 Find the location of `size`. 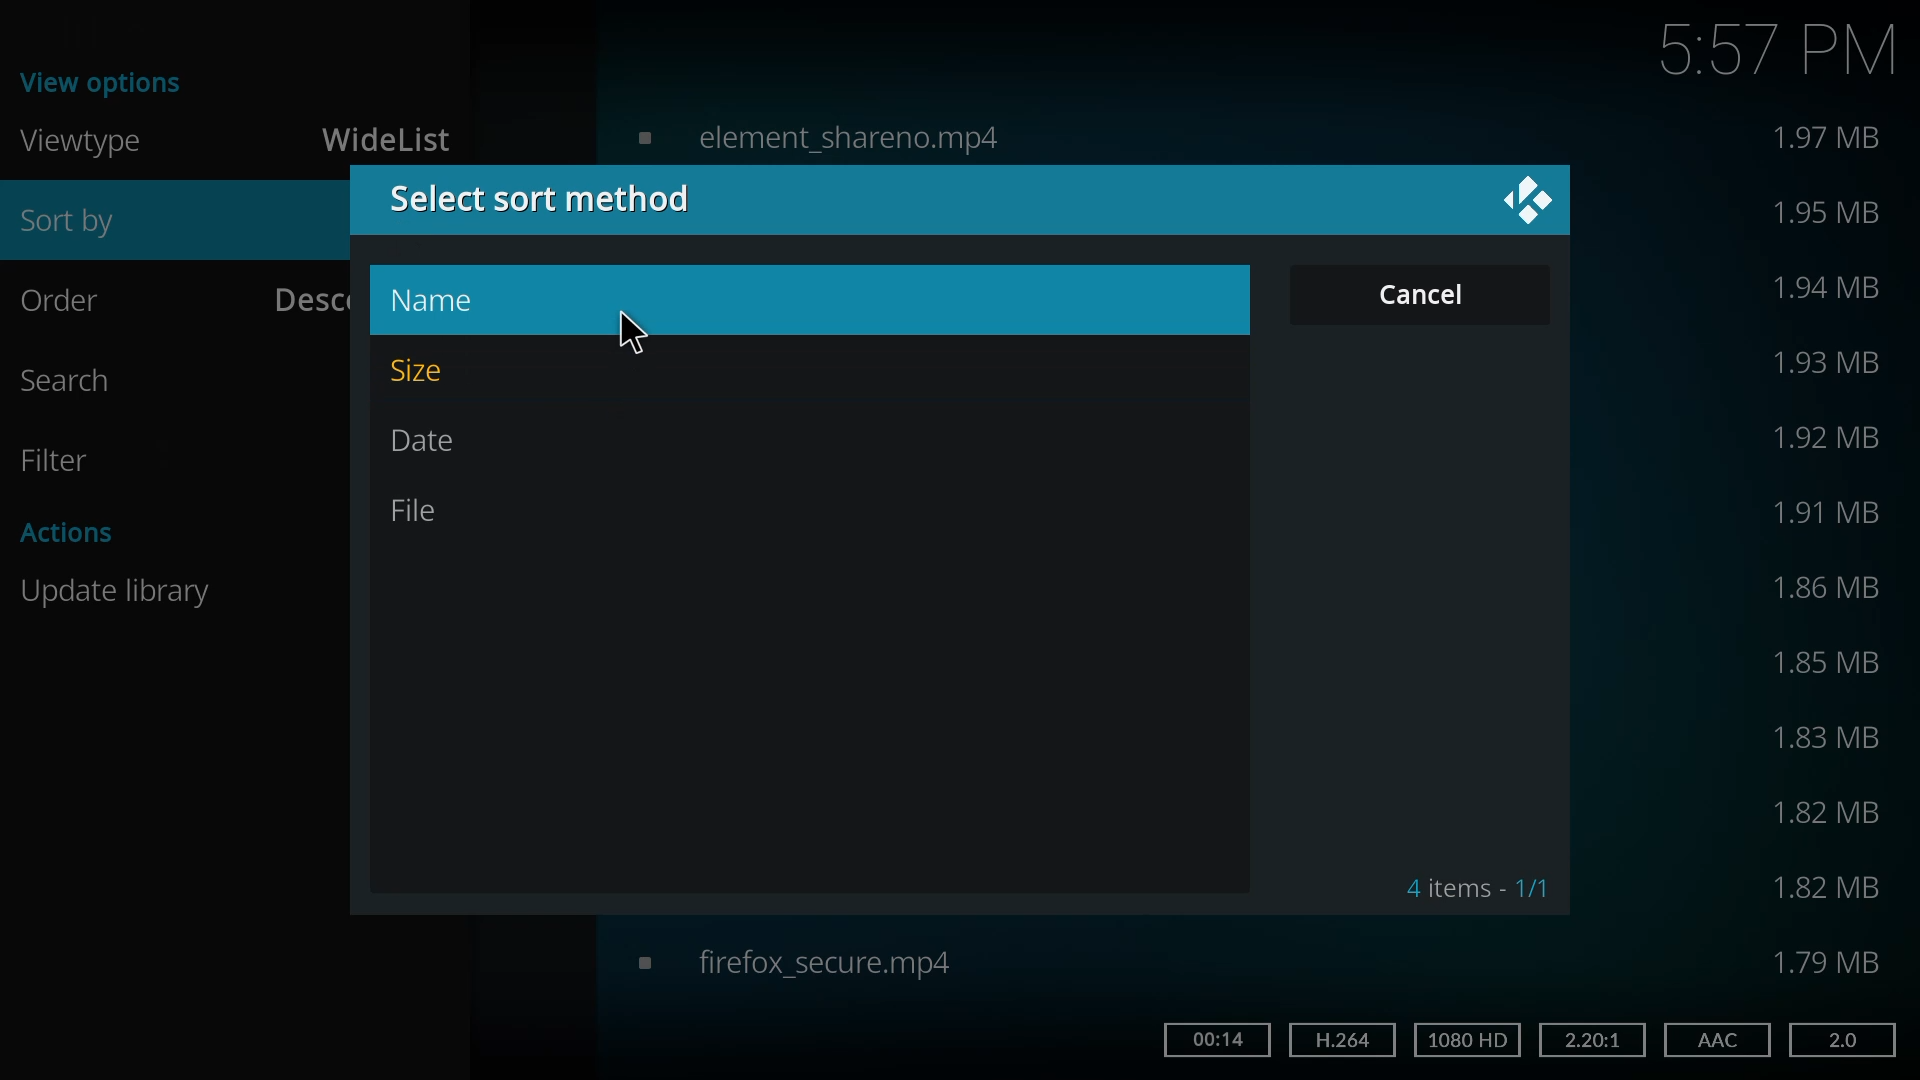

size is located at coordinates (1828, 735).